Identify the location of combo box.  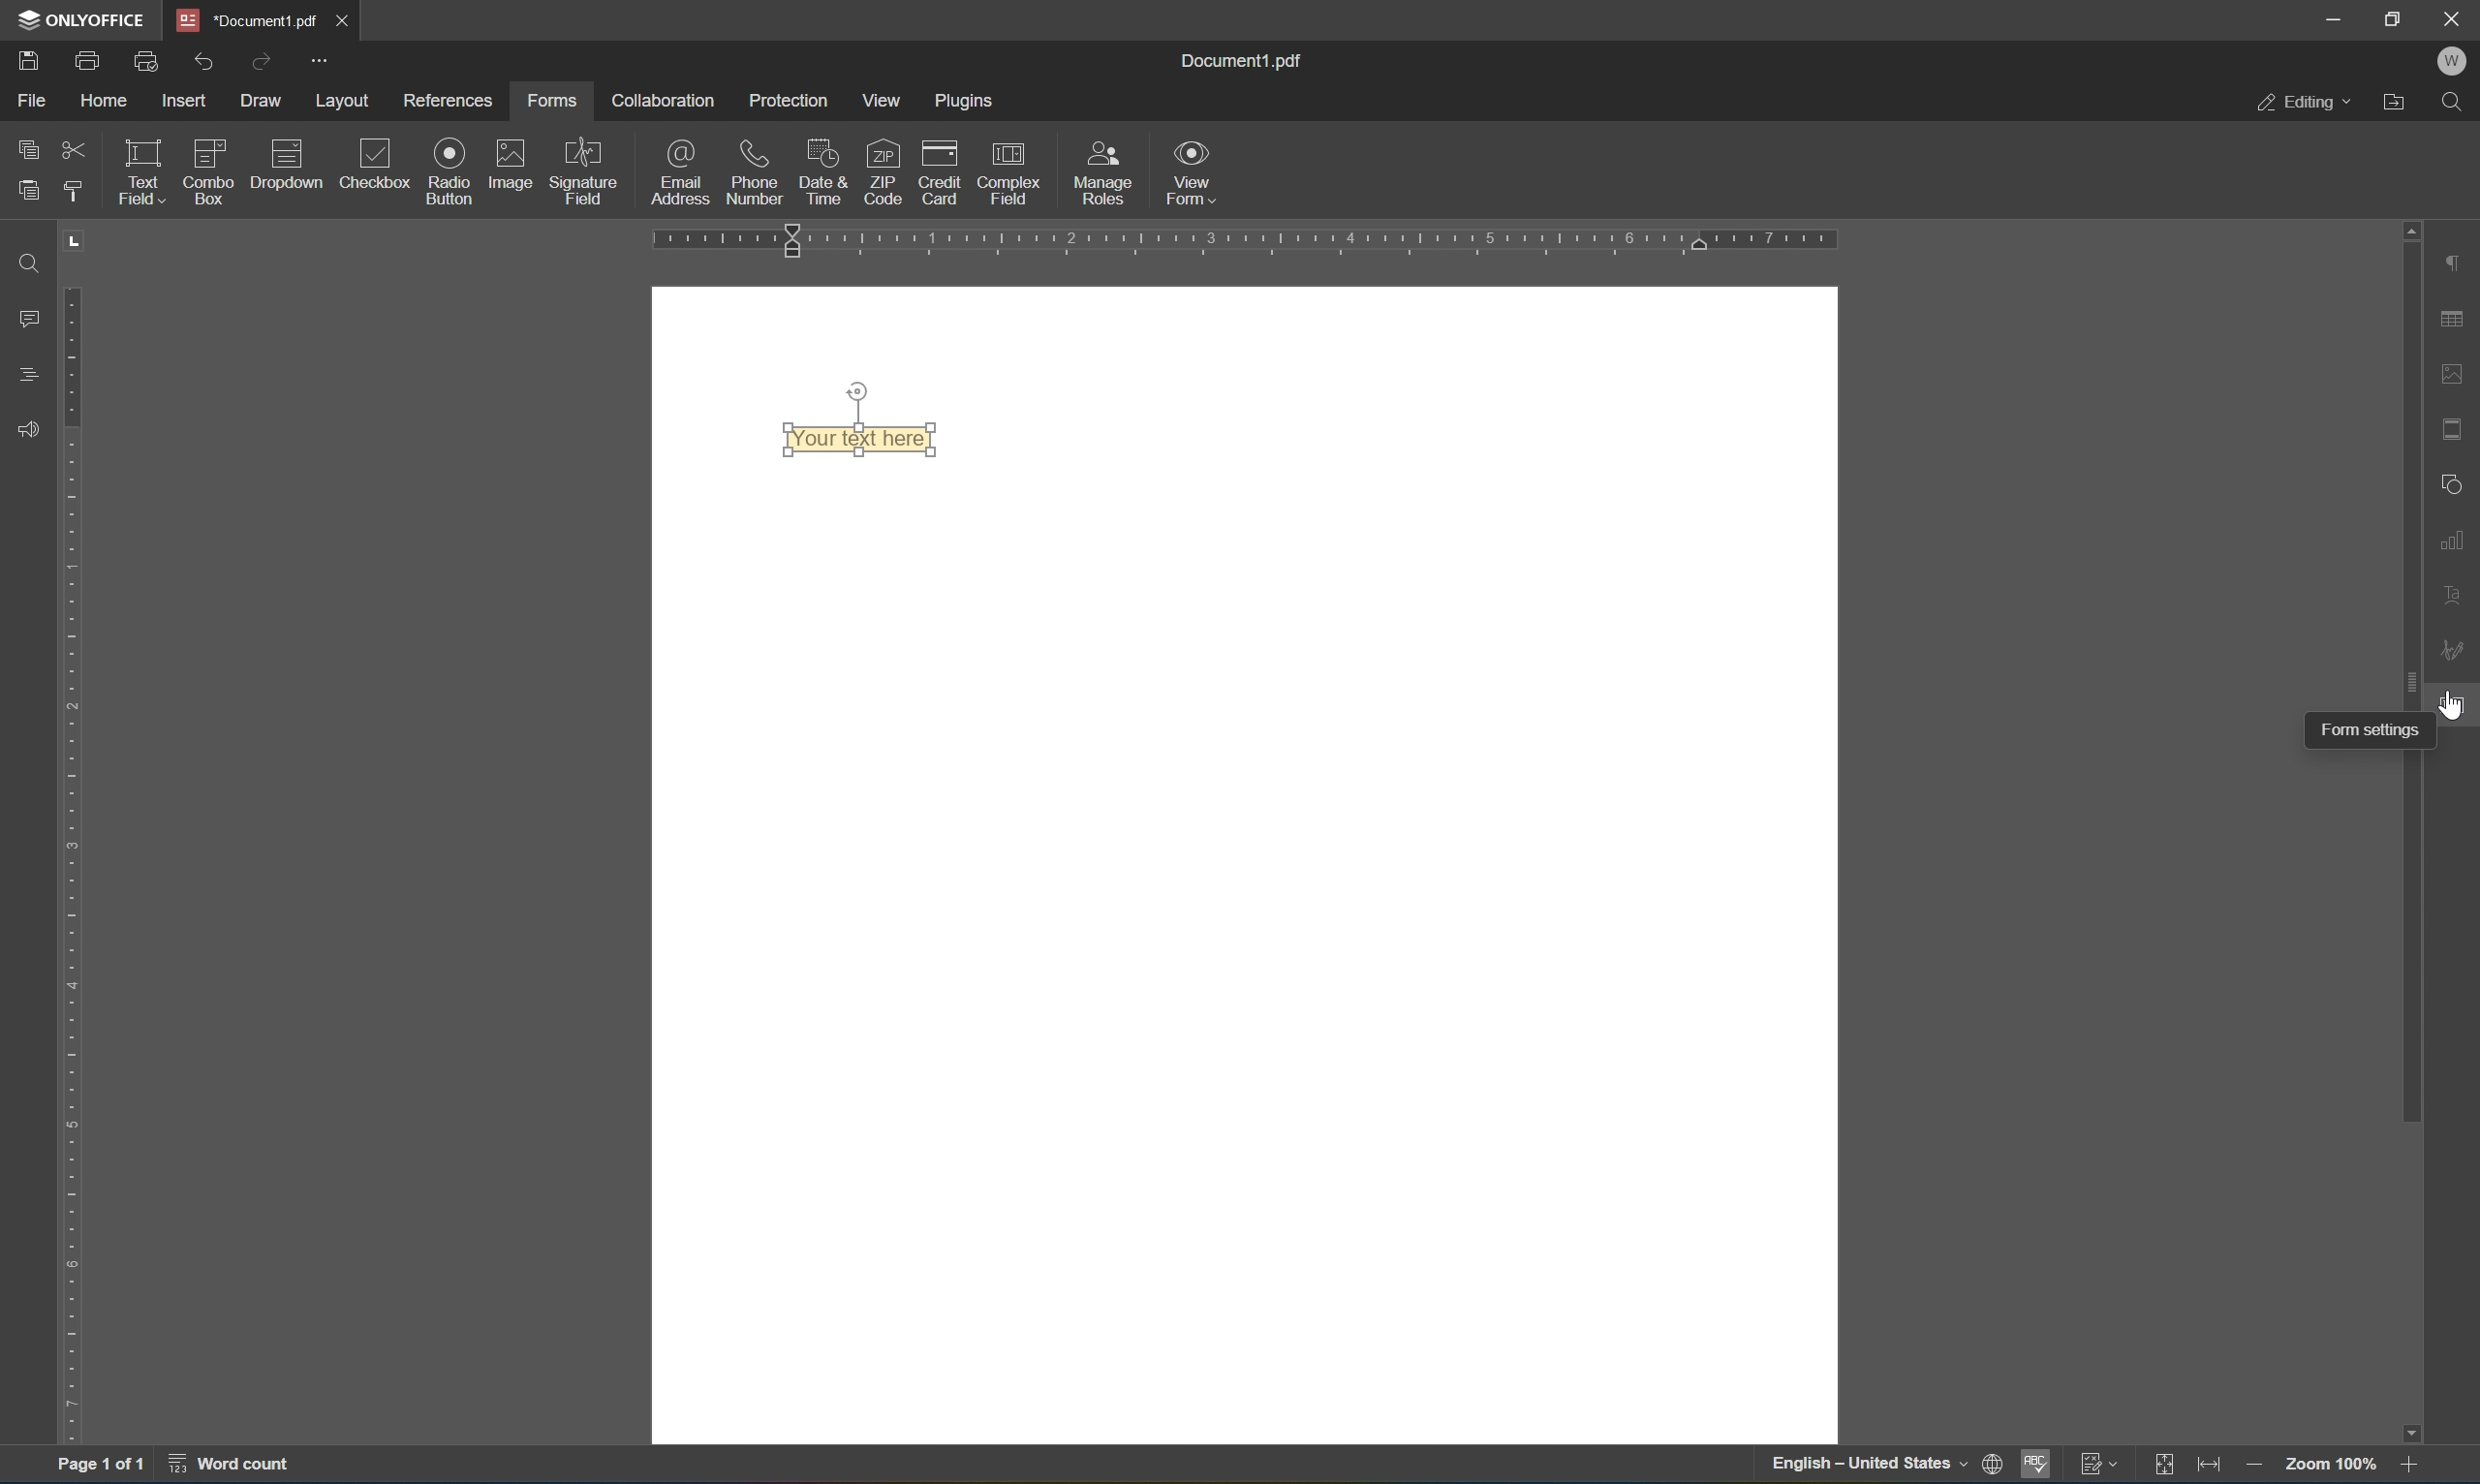
(210, 169).